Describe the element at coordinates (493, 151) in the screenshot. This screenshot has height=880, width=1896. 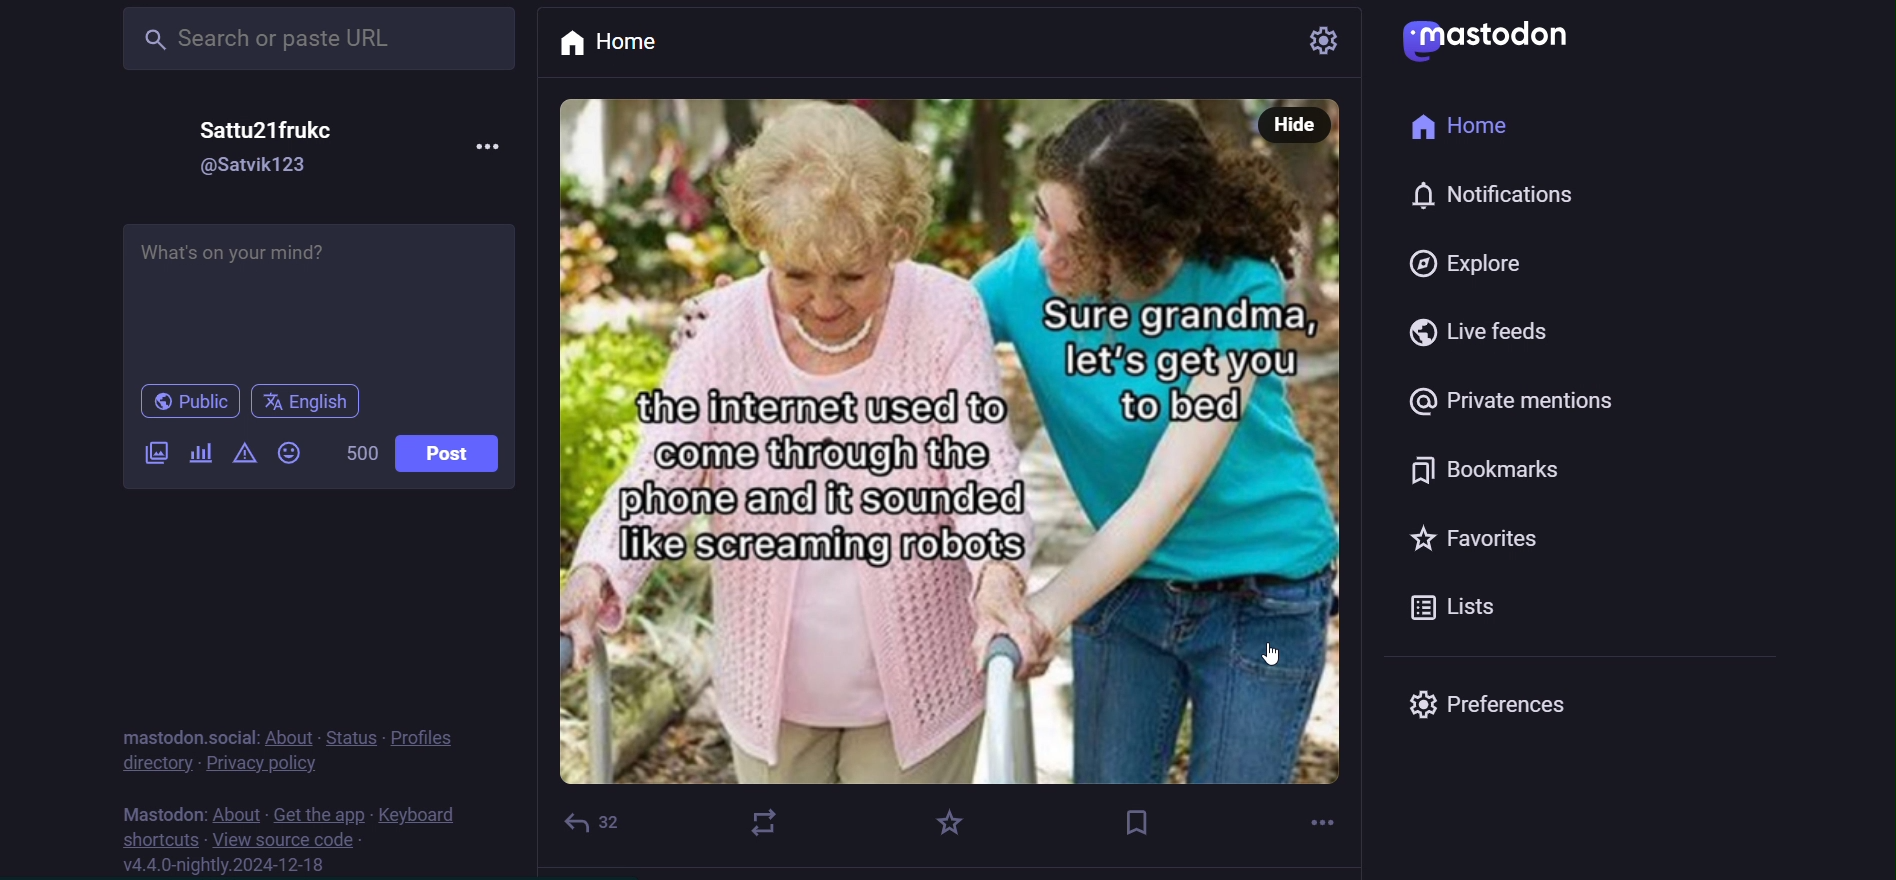
I see `more` at that location.